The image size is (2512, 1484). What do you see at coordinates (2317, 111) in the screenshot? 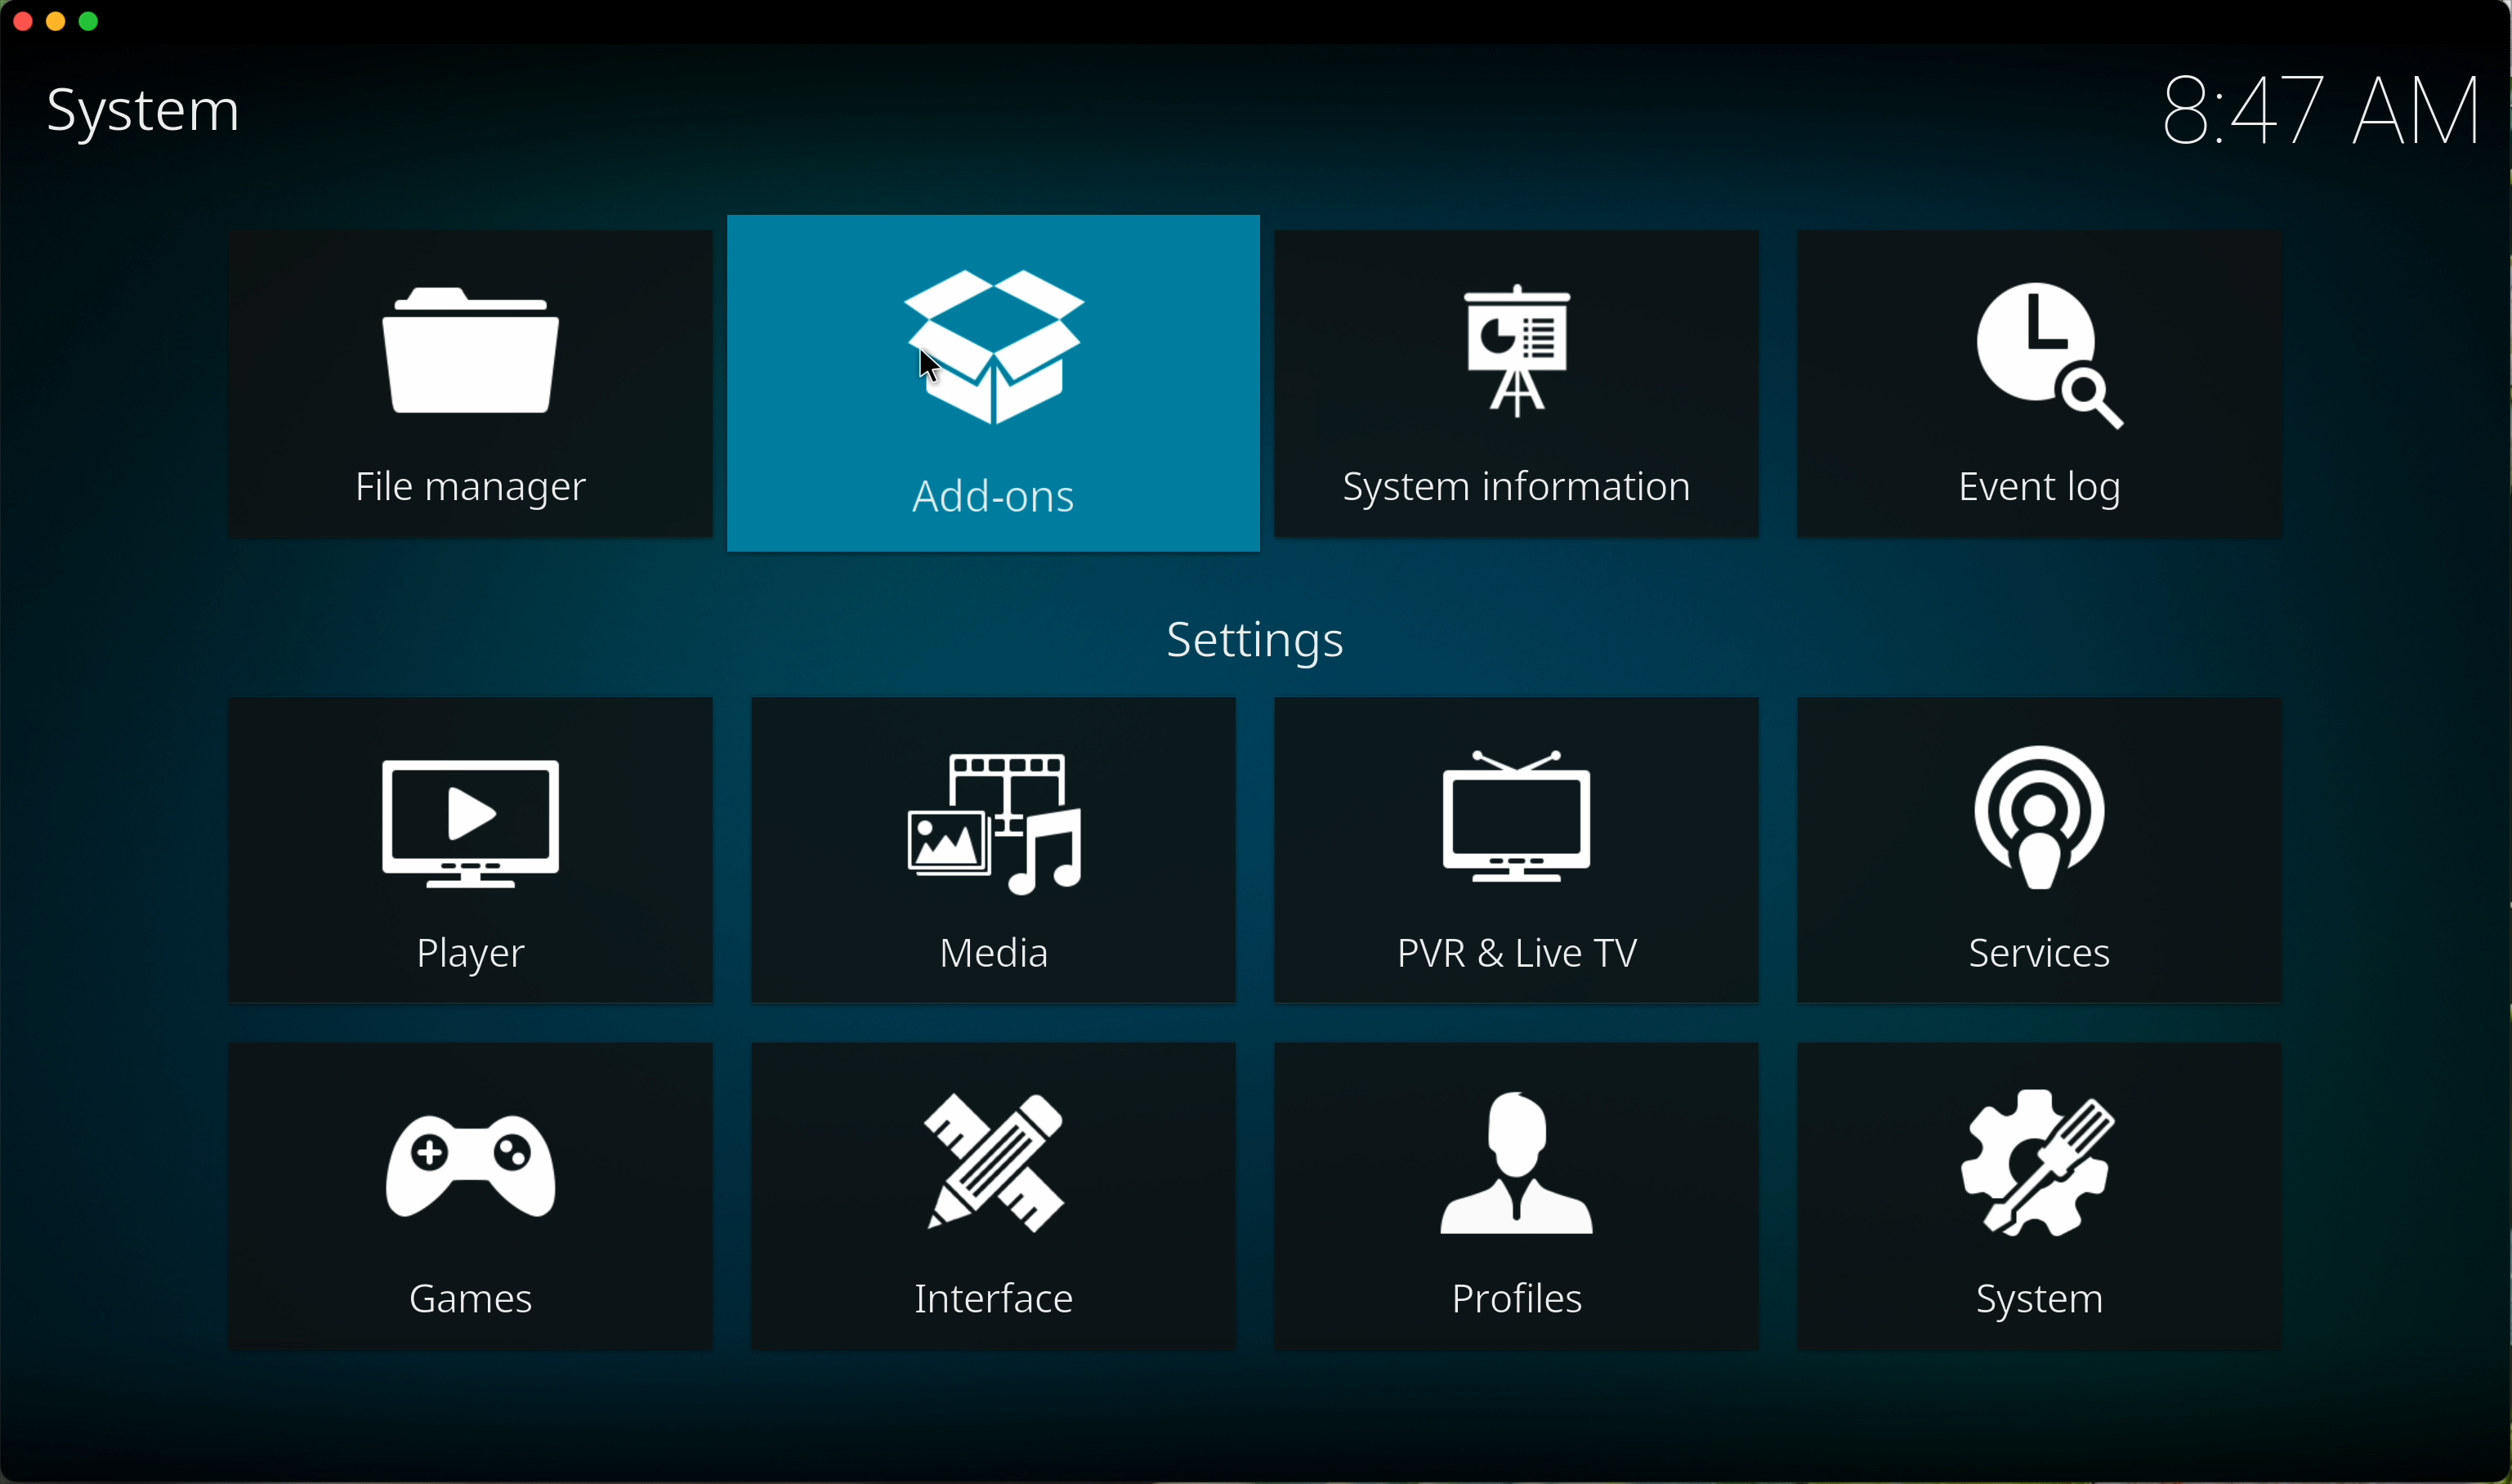
I see `hour` at bounding box center [2317, 111].